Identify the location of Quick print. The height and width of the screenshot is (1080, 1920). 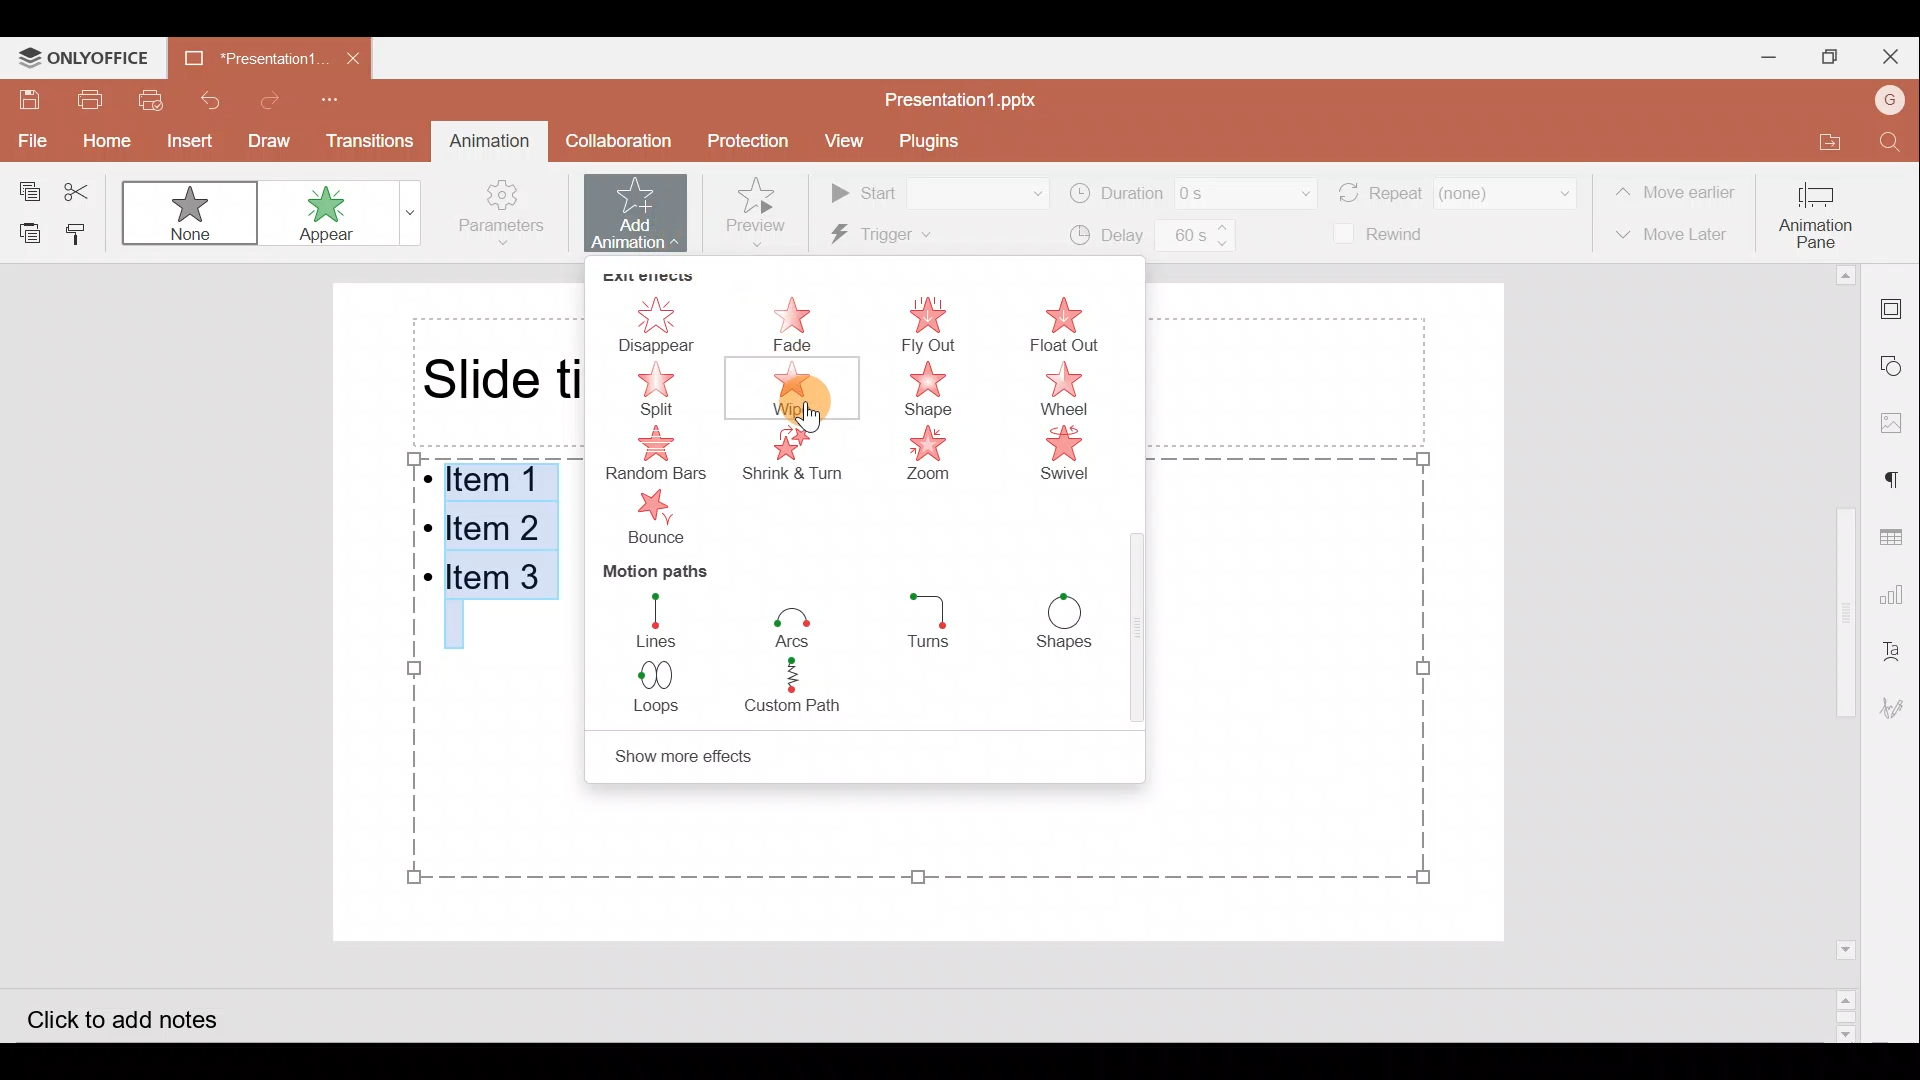
(151, 97).